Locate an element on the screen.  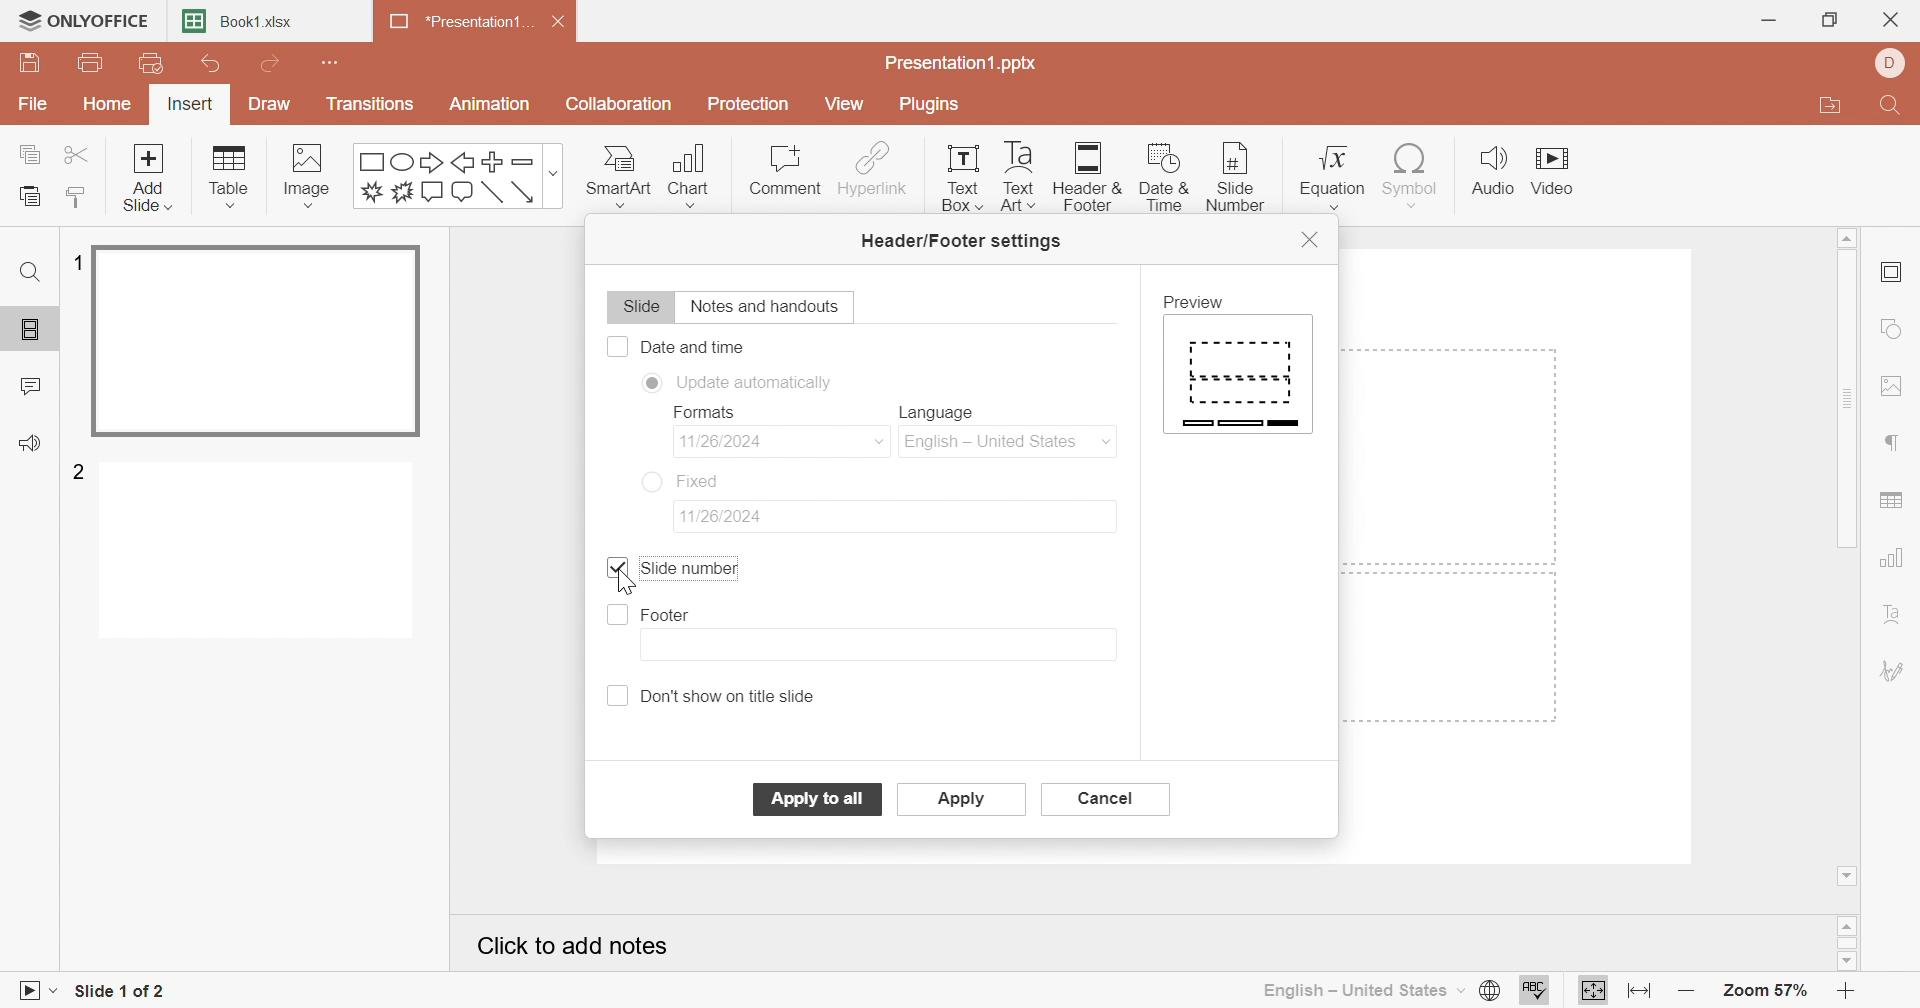
Close is located at coordinates (1895, 22).